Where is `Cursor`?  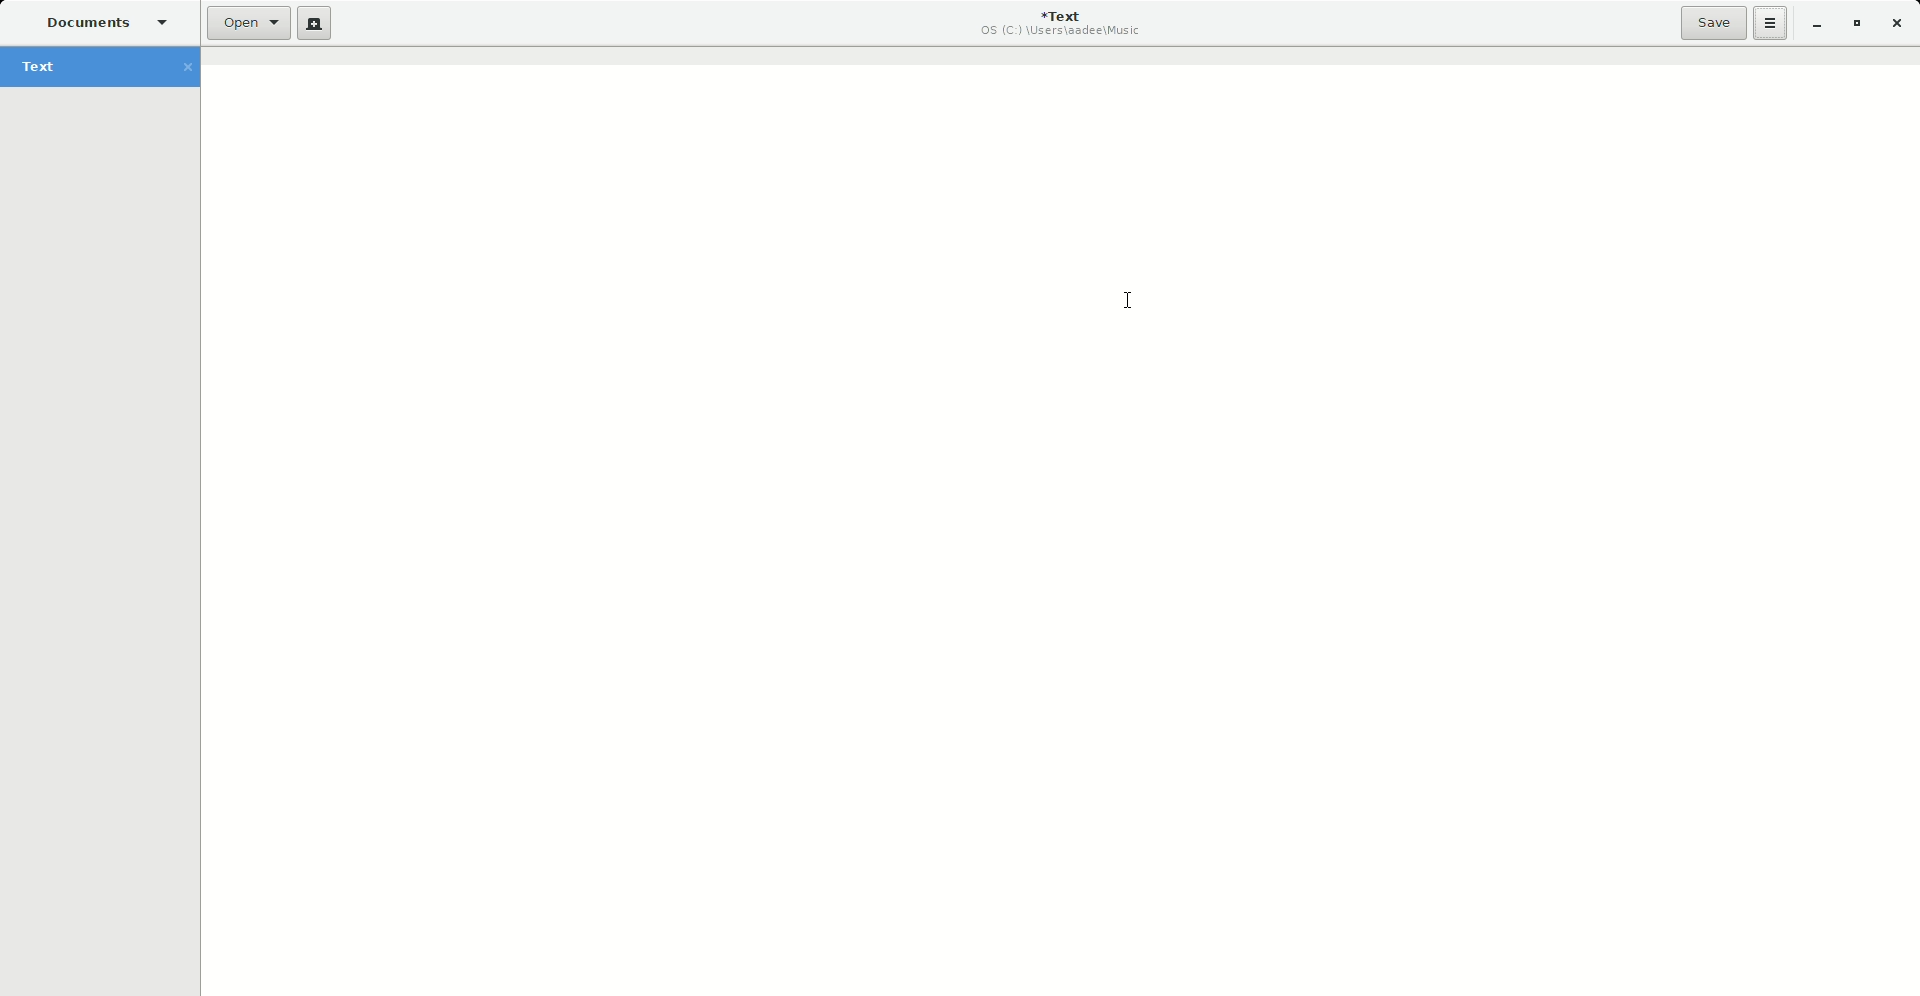
Cursor is located at coordinates (1124, 298).